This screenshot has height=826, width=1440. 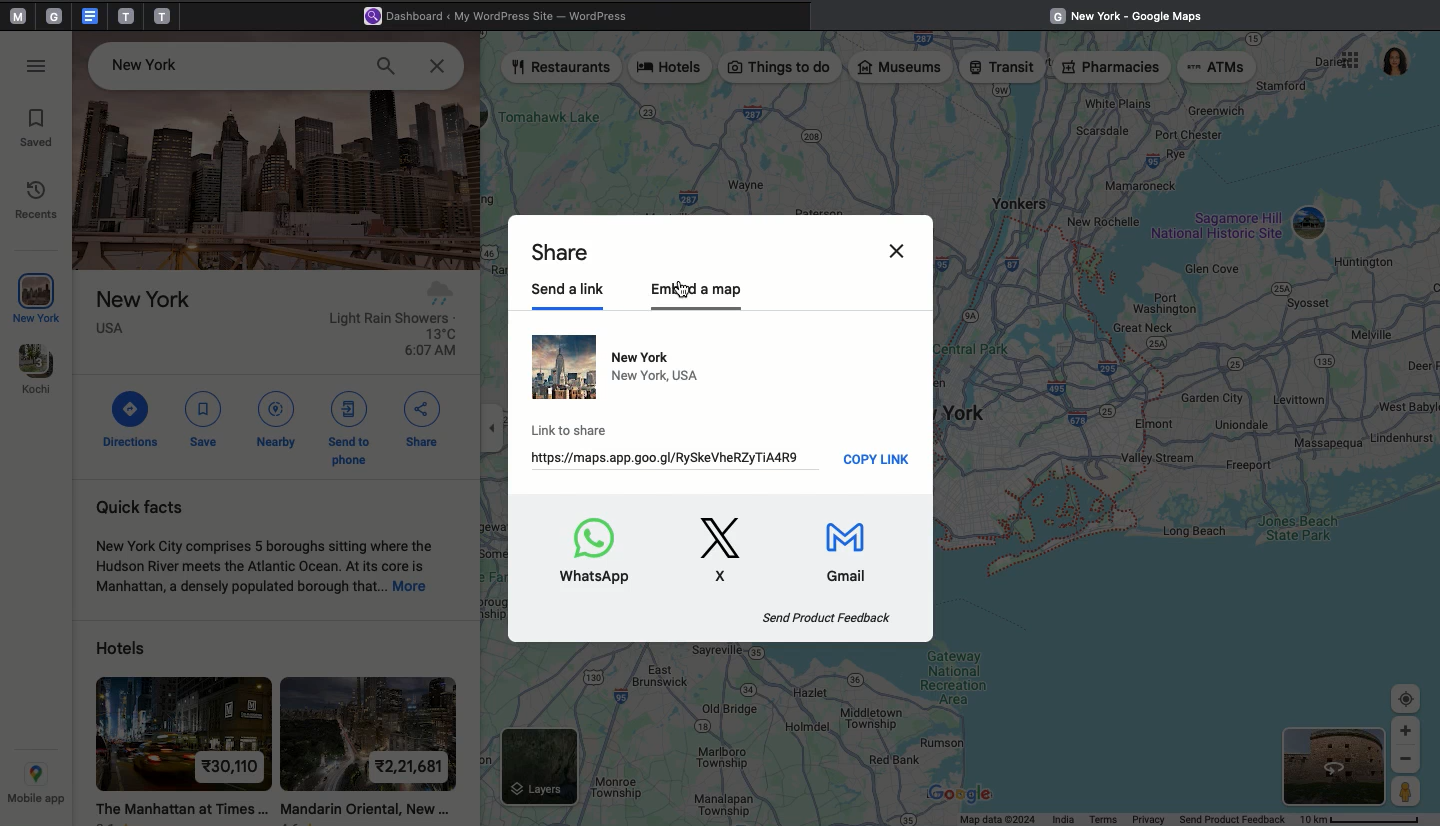 I want to click on Things to do, so click(x=780, y=68).